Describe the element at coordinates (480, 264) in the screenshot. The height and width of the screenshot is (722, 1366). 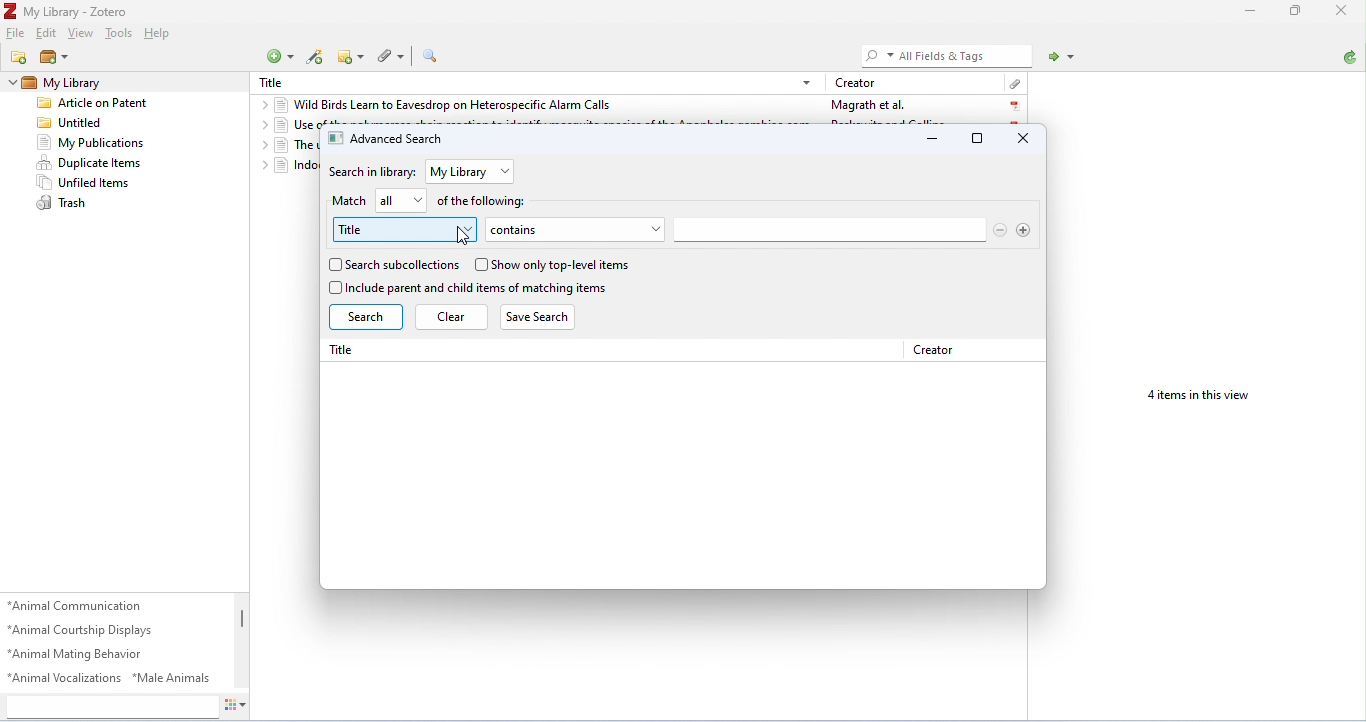
I see `checkbox` at that location.